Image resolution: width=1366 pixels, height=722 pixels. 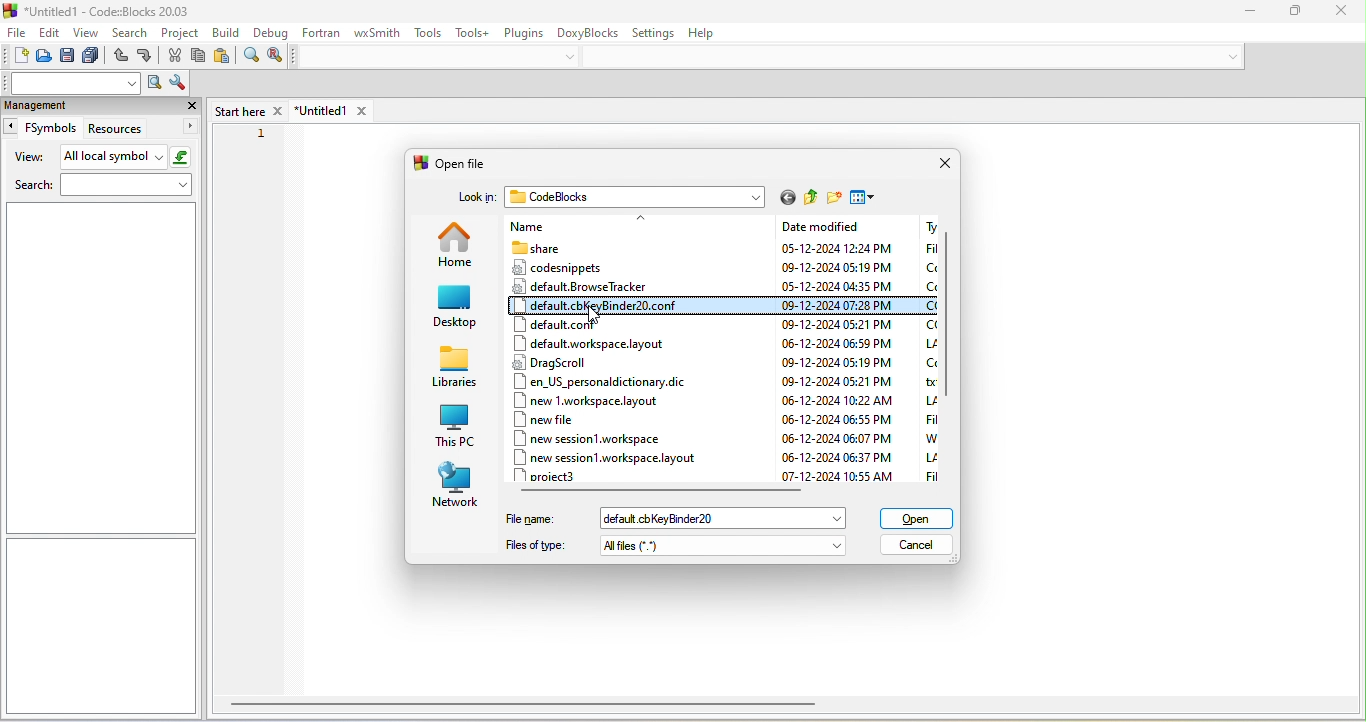 I want to click on minimize, so click(x=1243, y=13).